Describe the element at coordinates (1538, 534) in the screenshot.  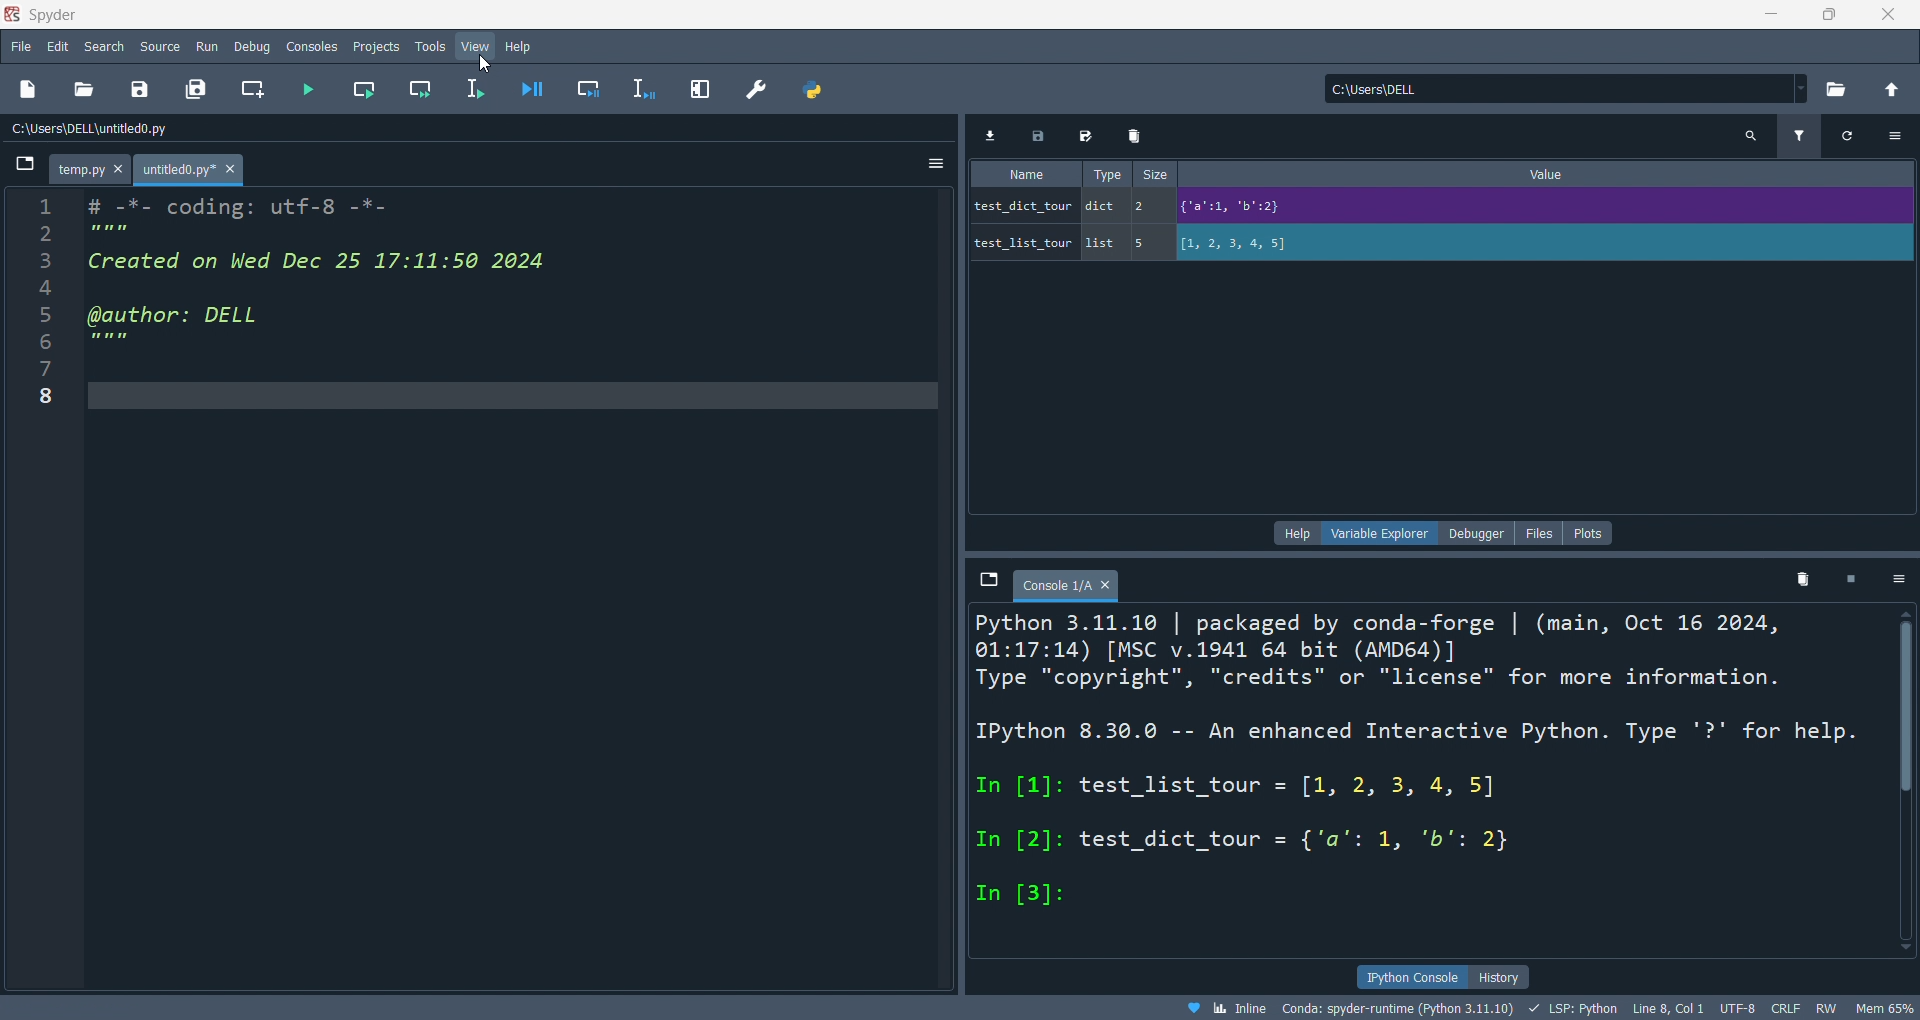
I see `files` at that location.